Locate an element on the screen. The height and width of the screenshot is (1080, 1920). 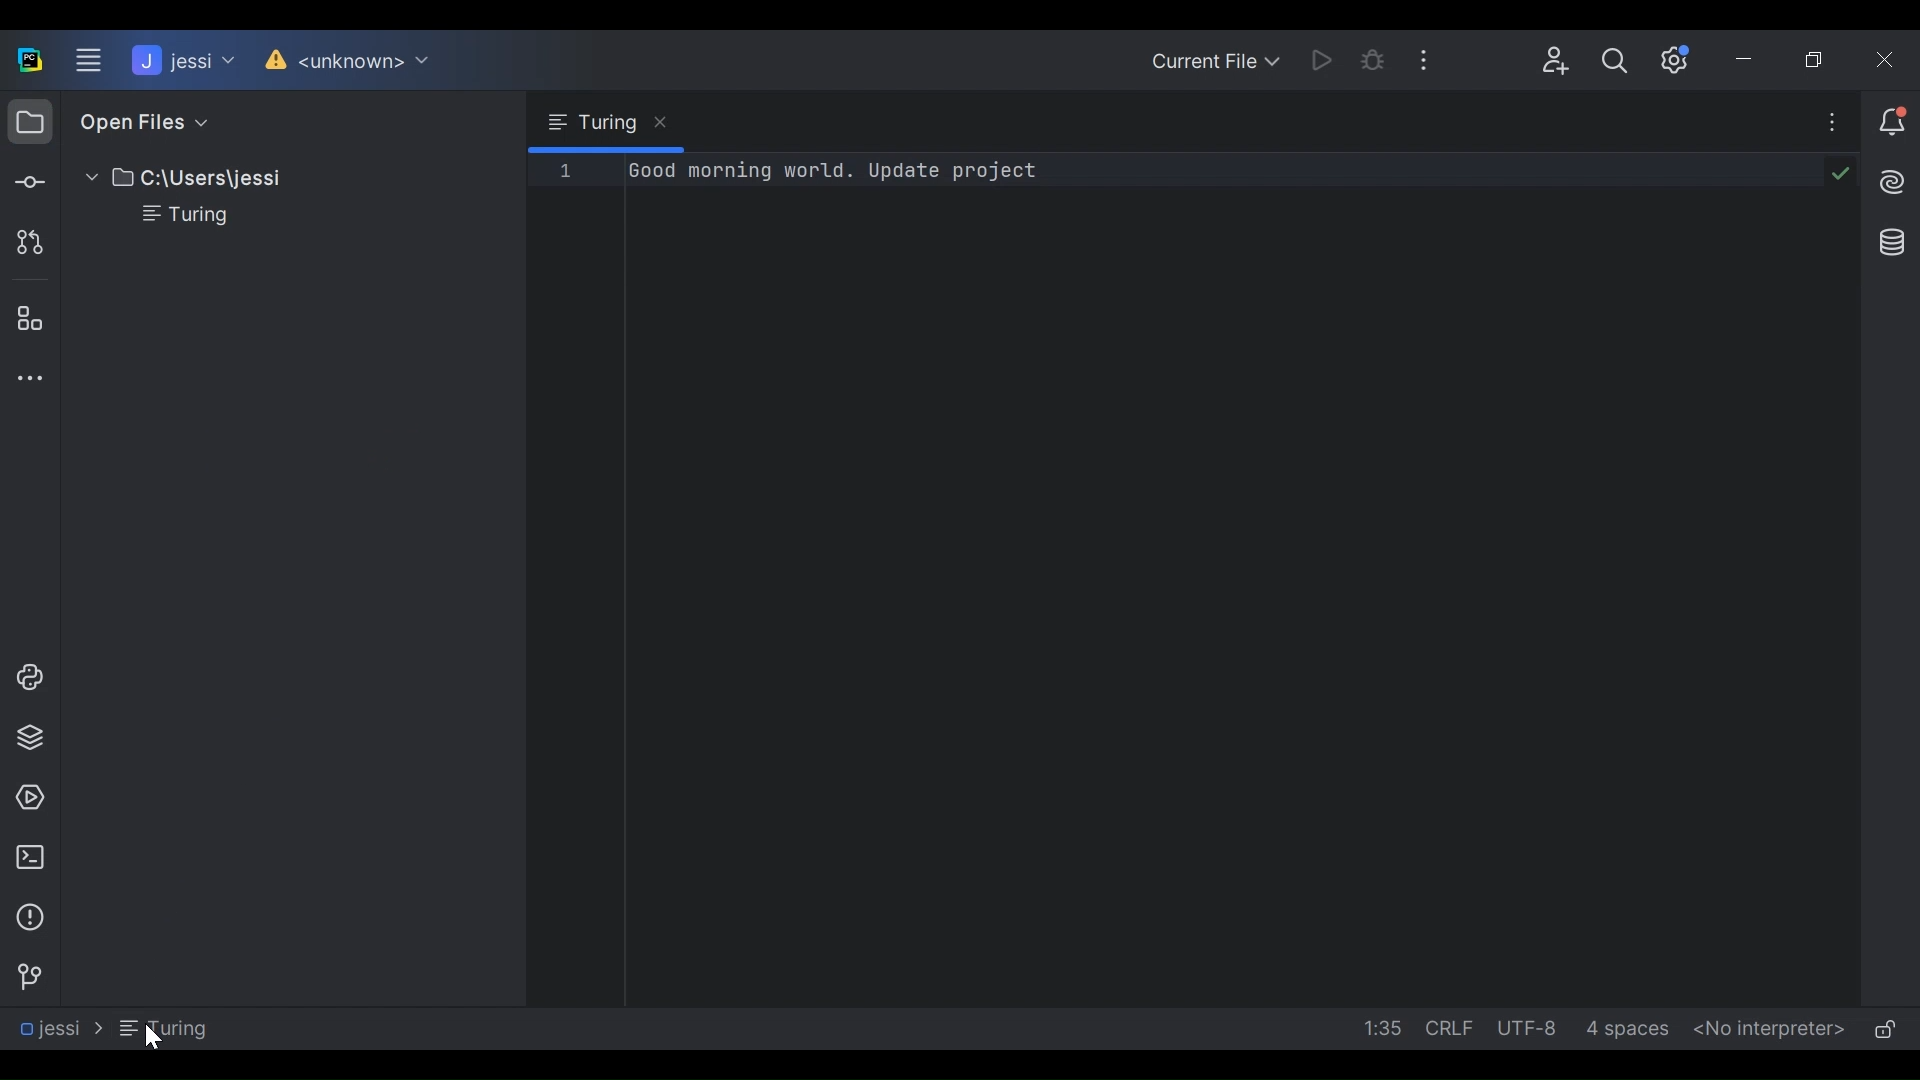
Project View is located at coordinates (29, 120).